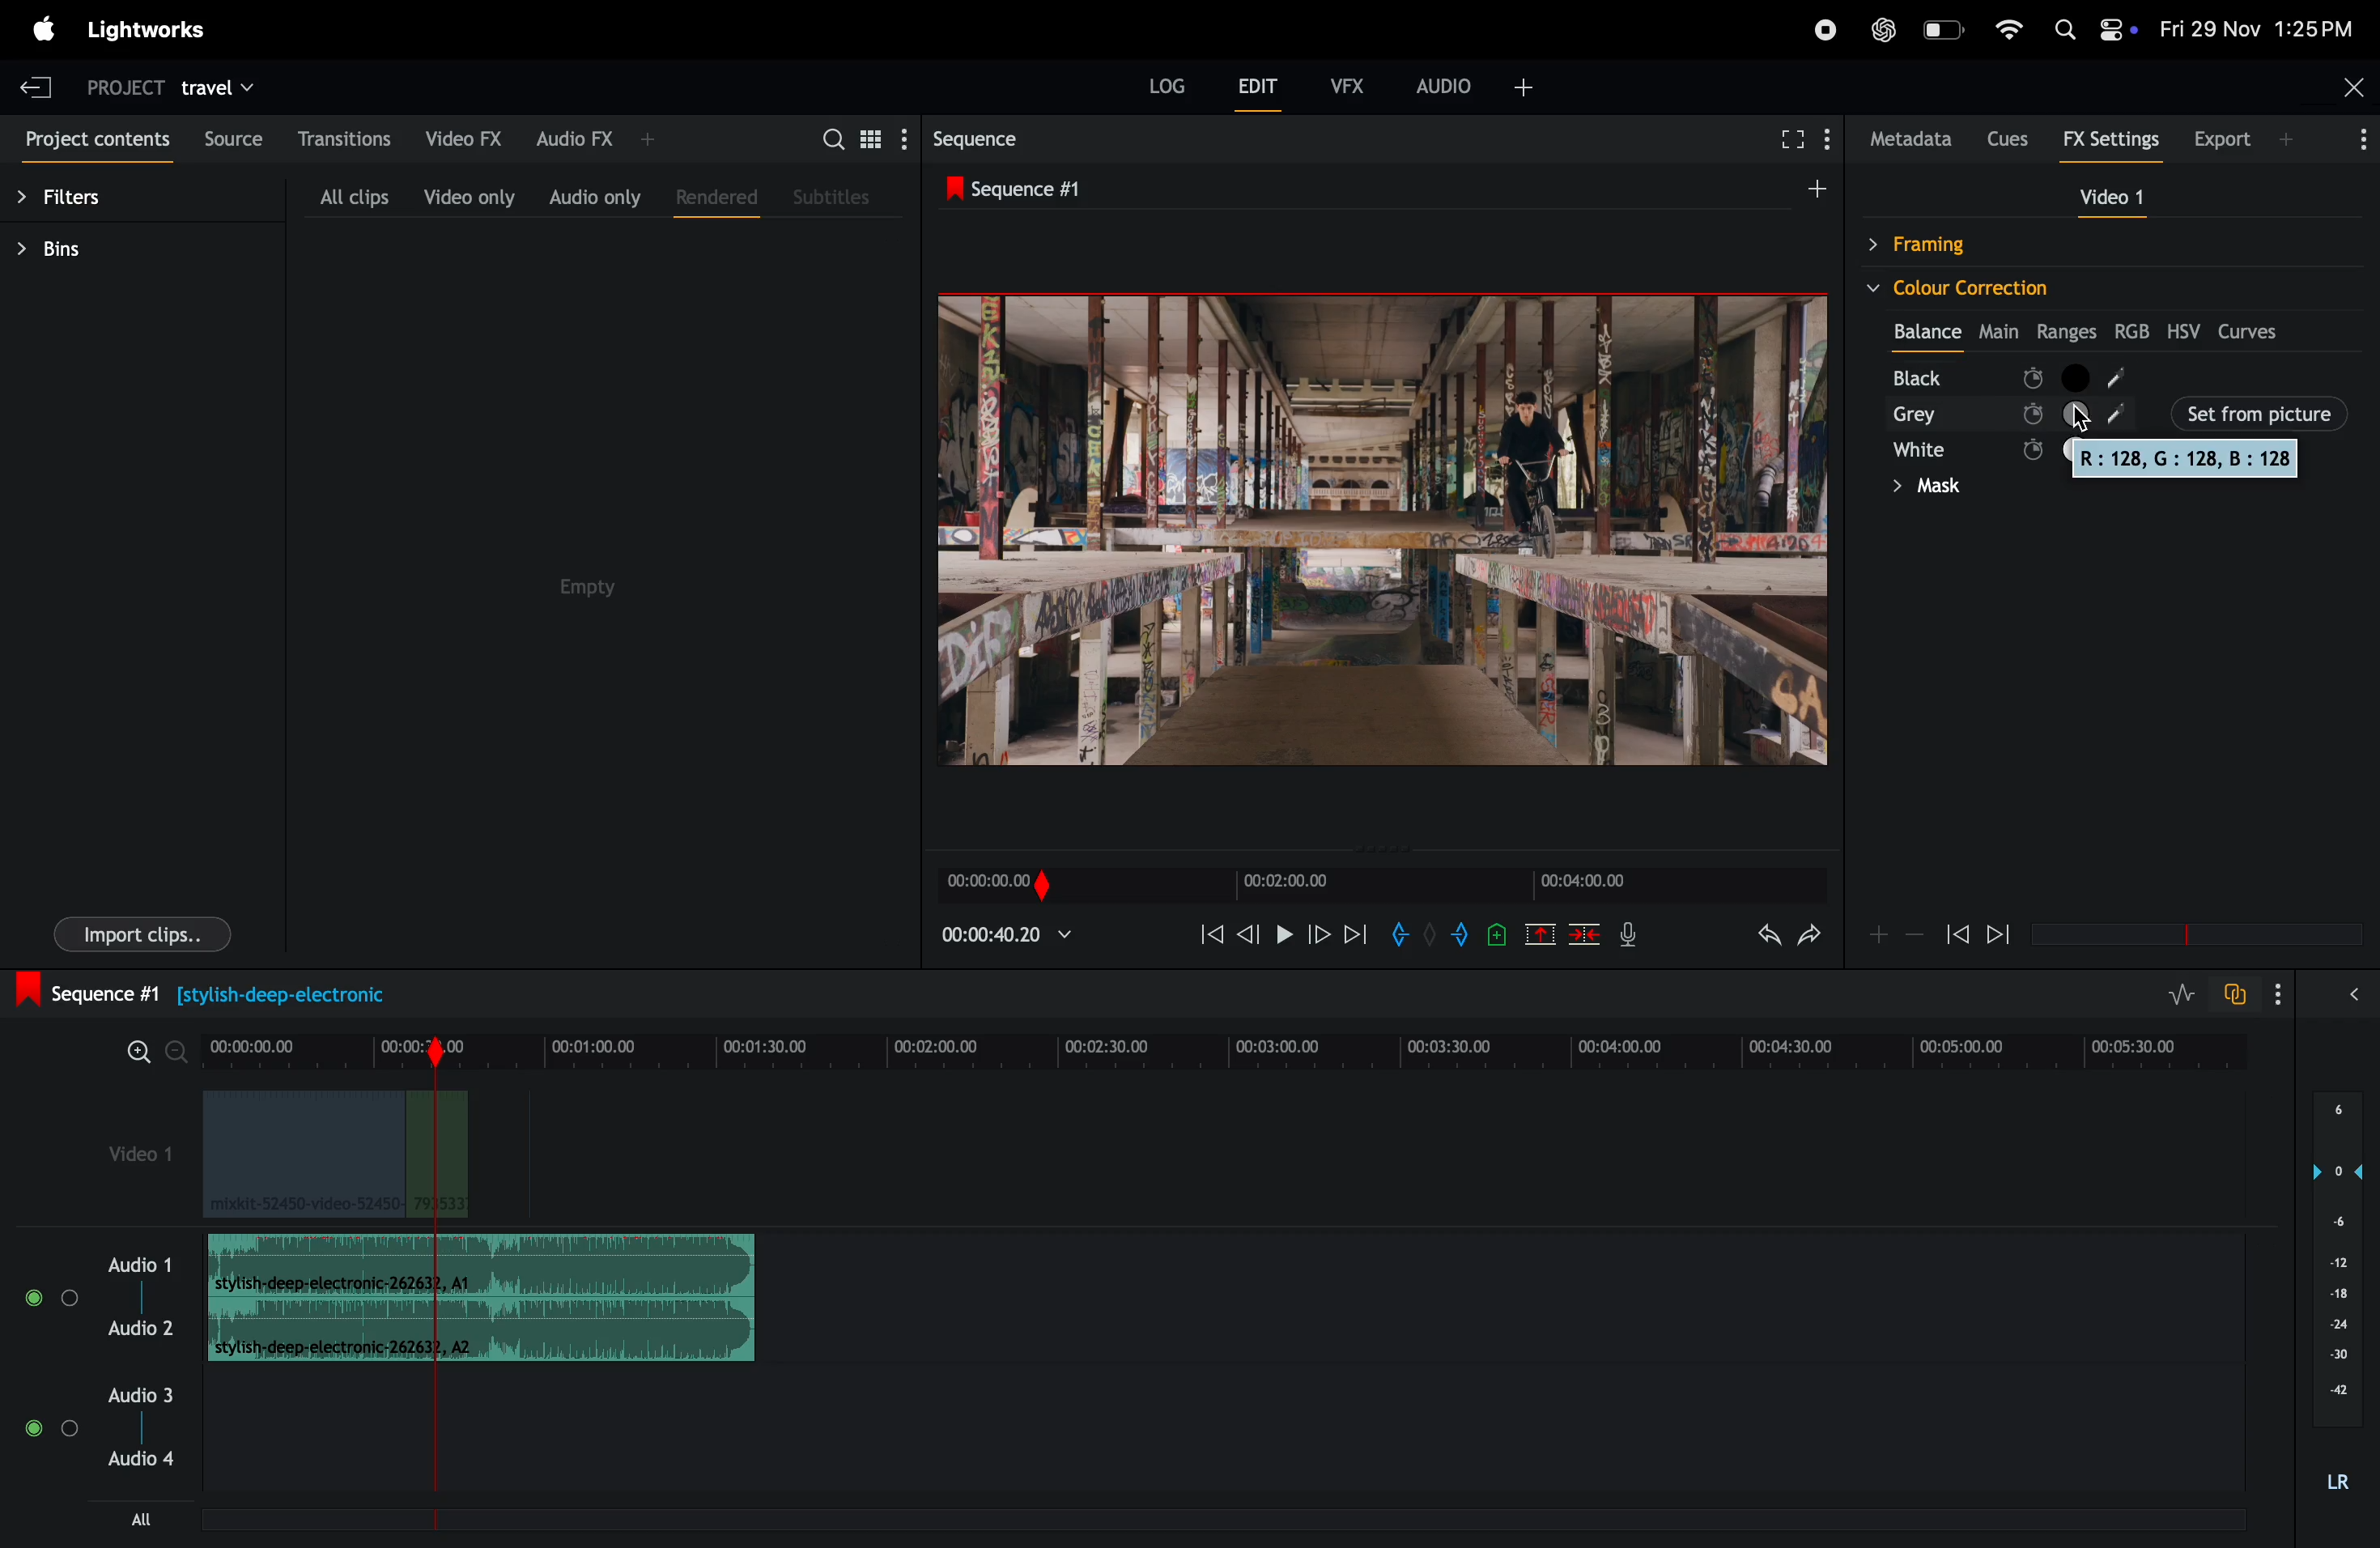 This screenshot has height=1548, width=2380. Describe the element at coordinates (585, 588) in the screenshot. I see `empty` at that location.